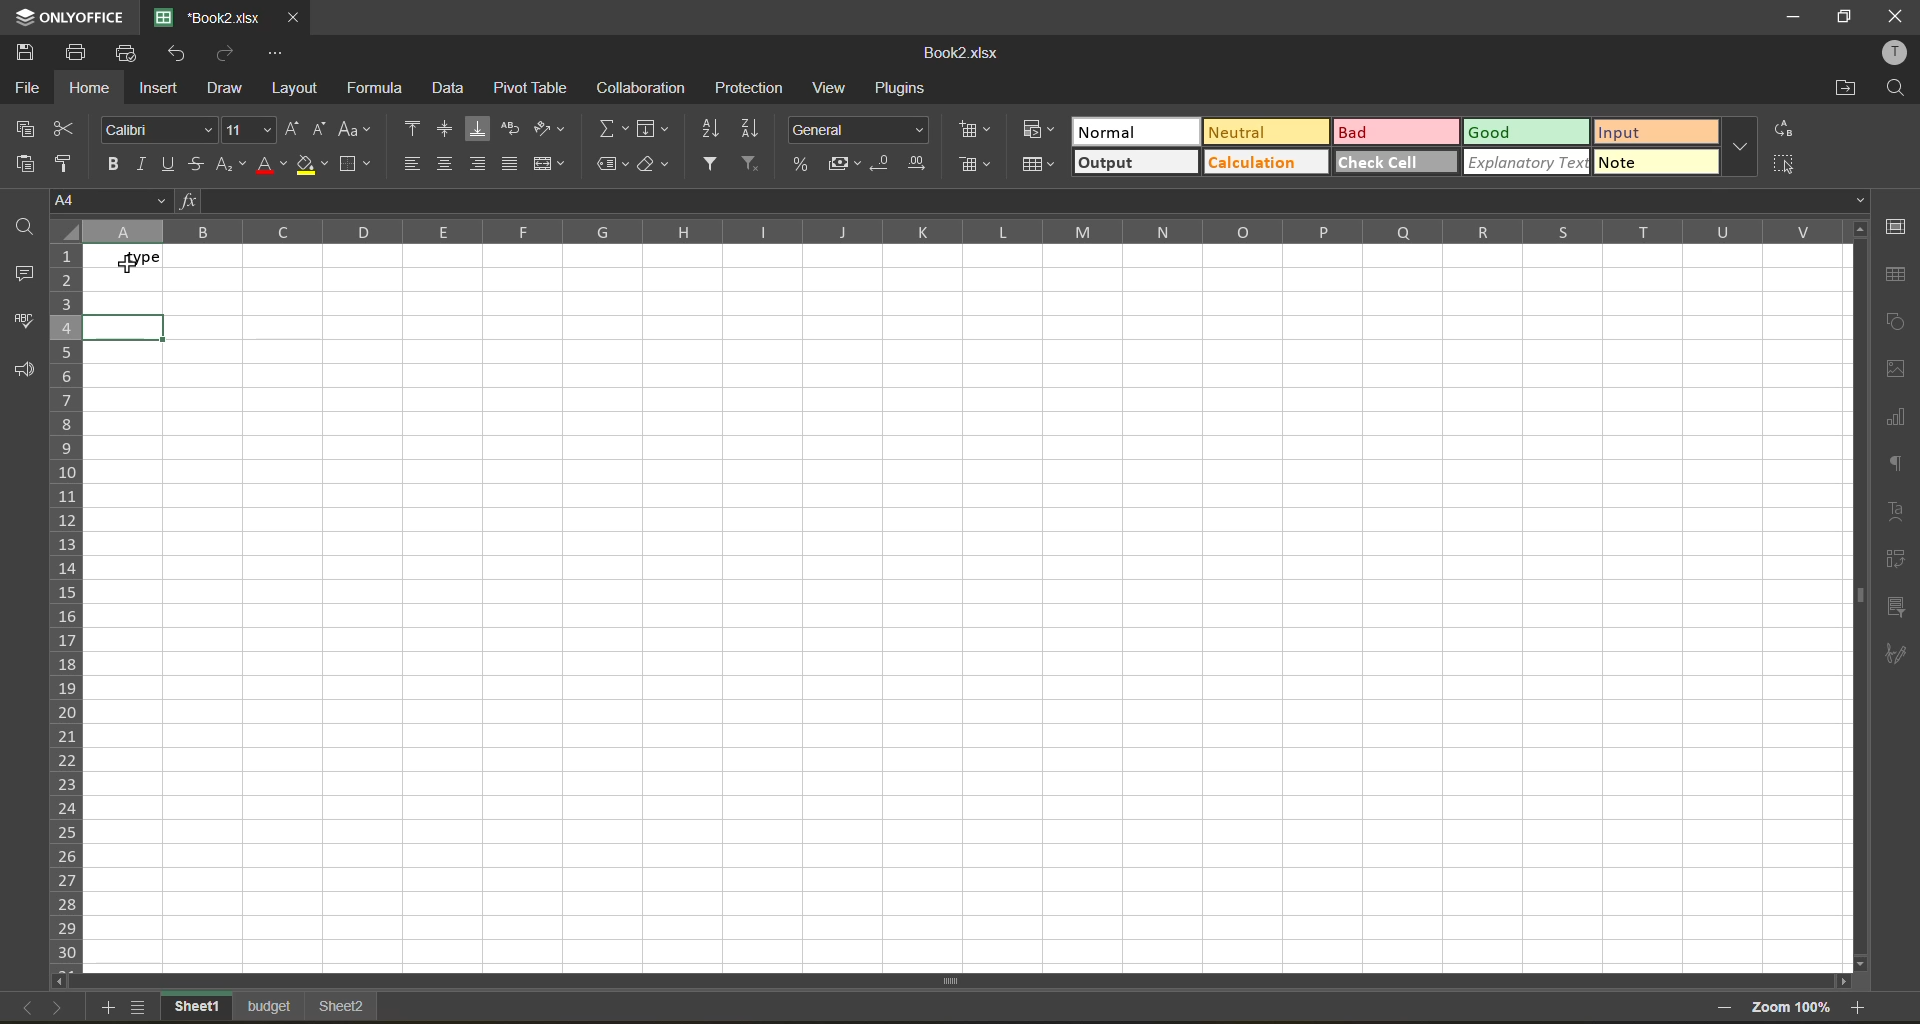  What do you see at coordinates (1897, 420) in the screenshot?
I see `charts` at bounding box center [1897, 420].